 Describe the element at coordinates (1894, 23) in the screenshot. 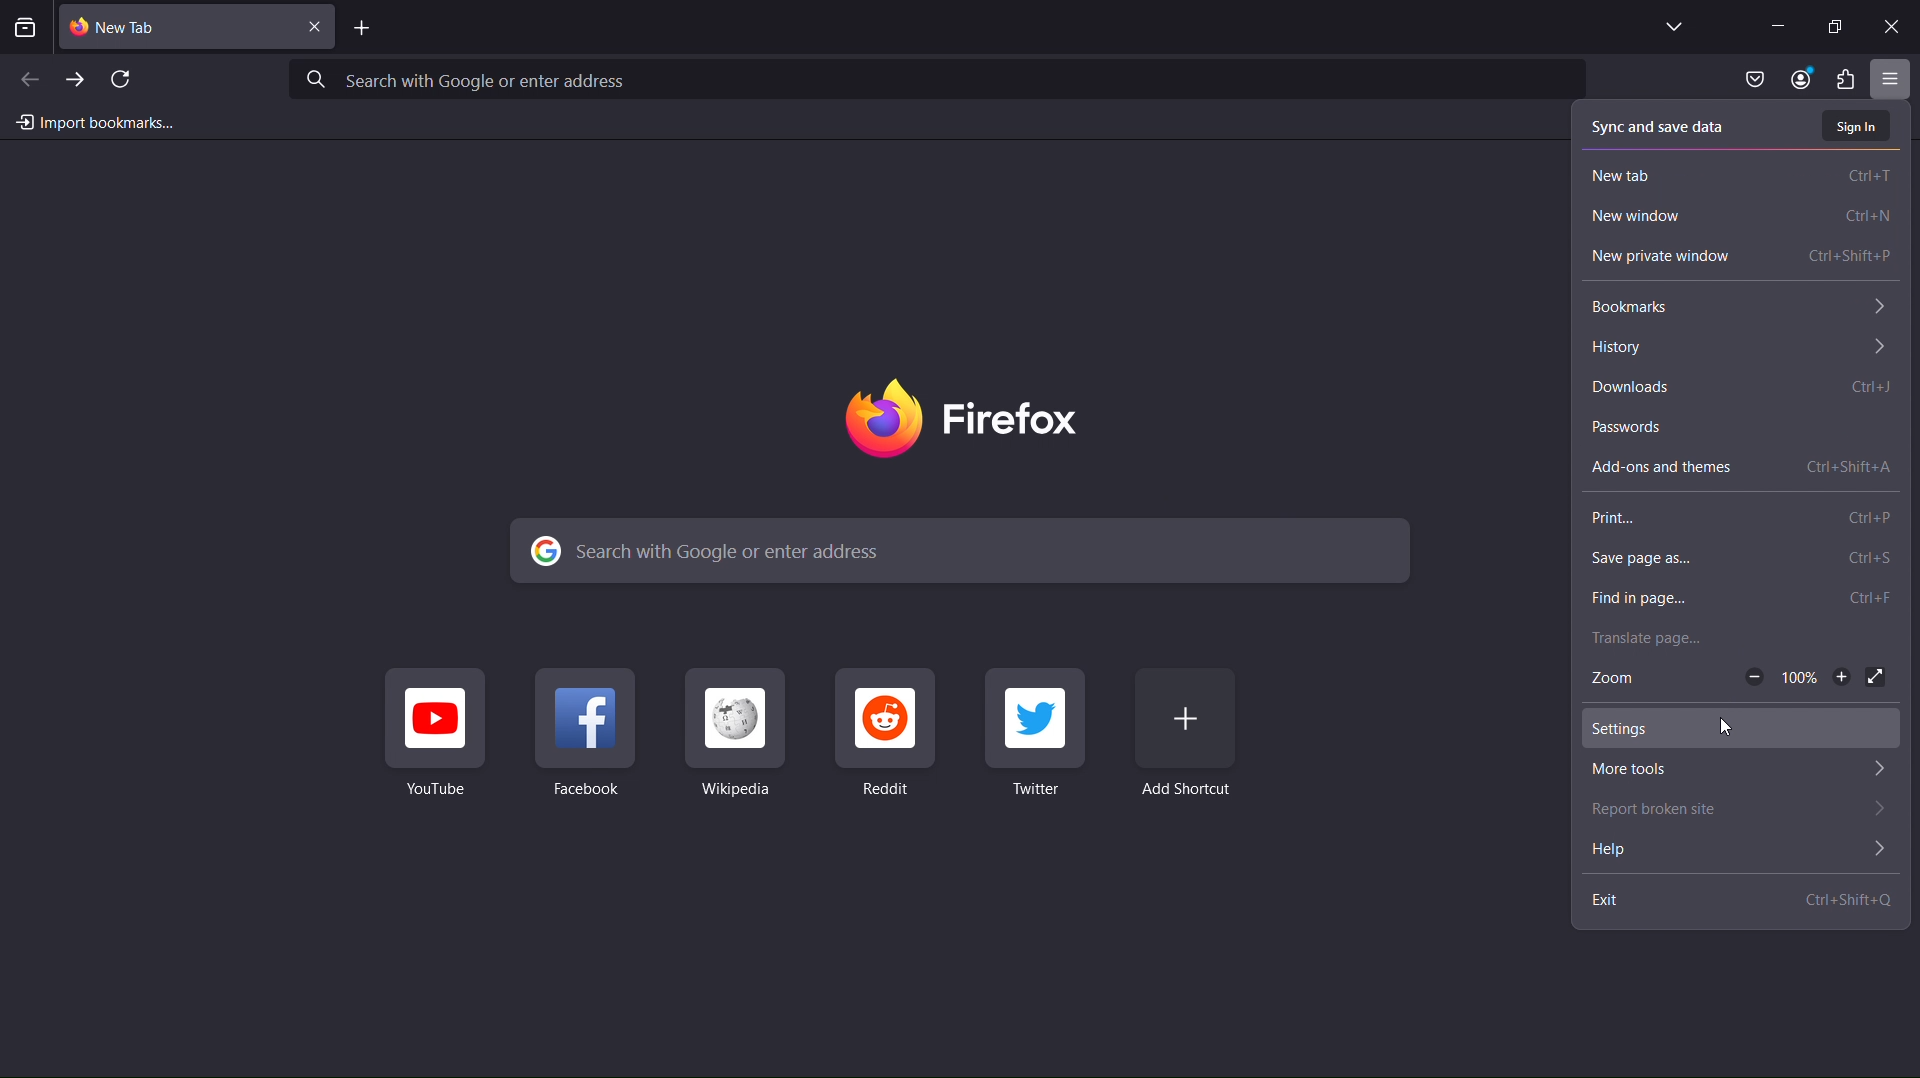

I see `Close` at that location.